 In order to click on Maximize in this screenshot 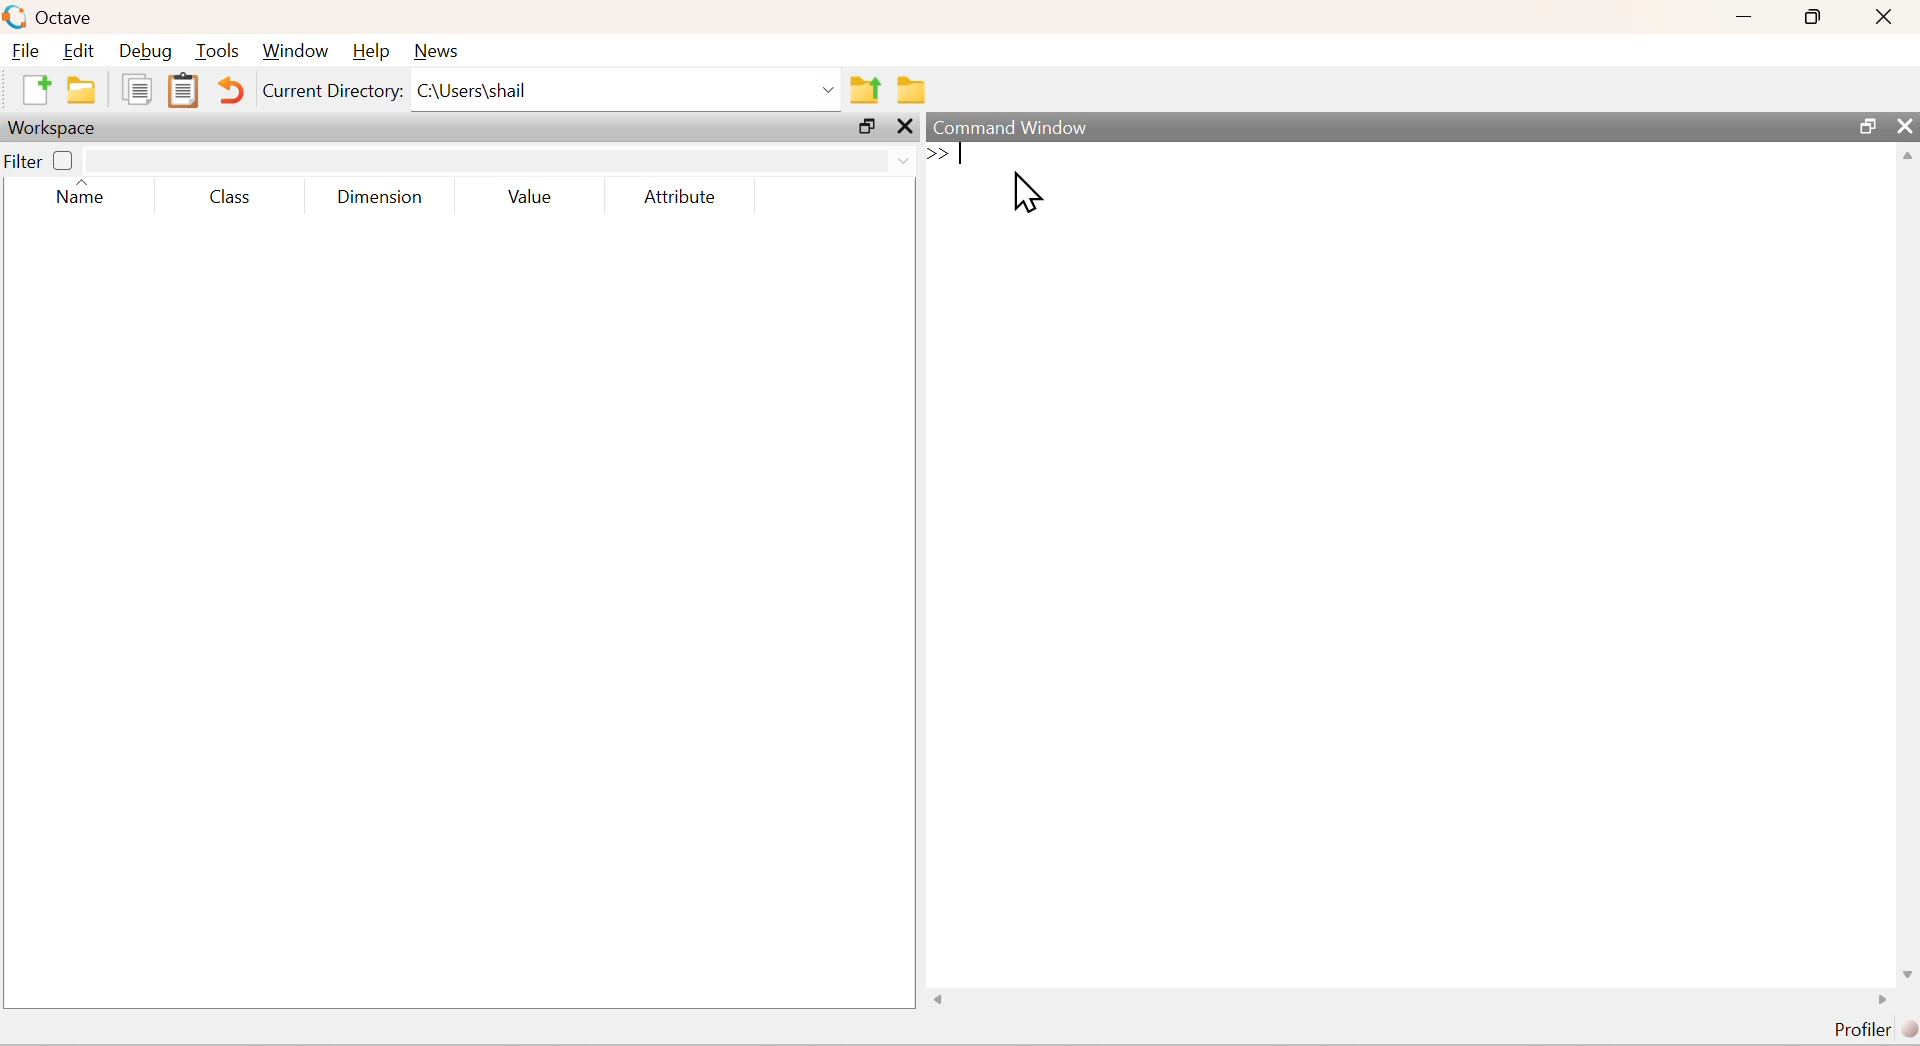, I will do `click(1866, 129)`.